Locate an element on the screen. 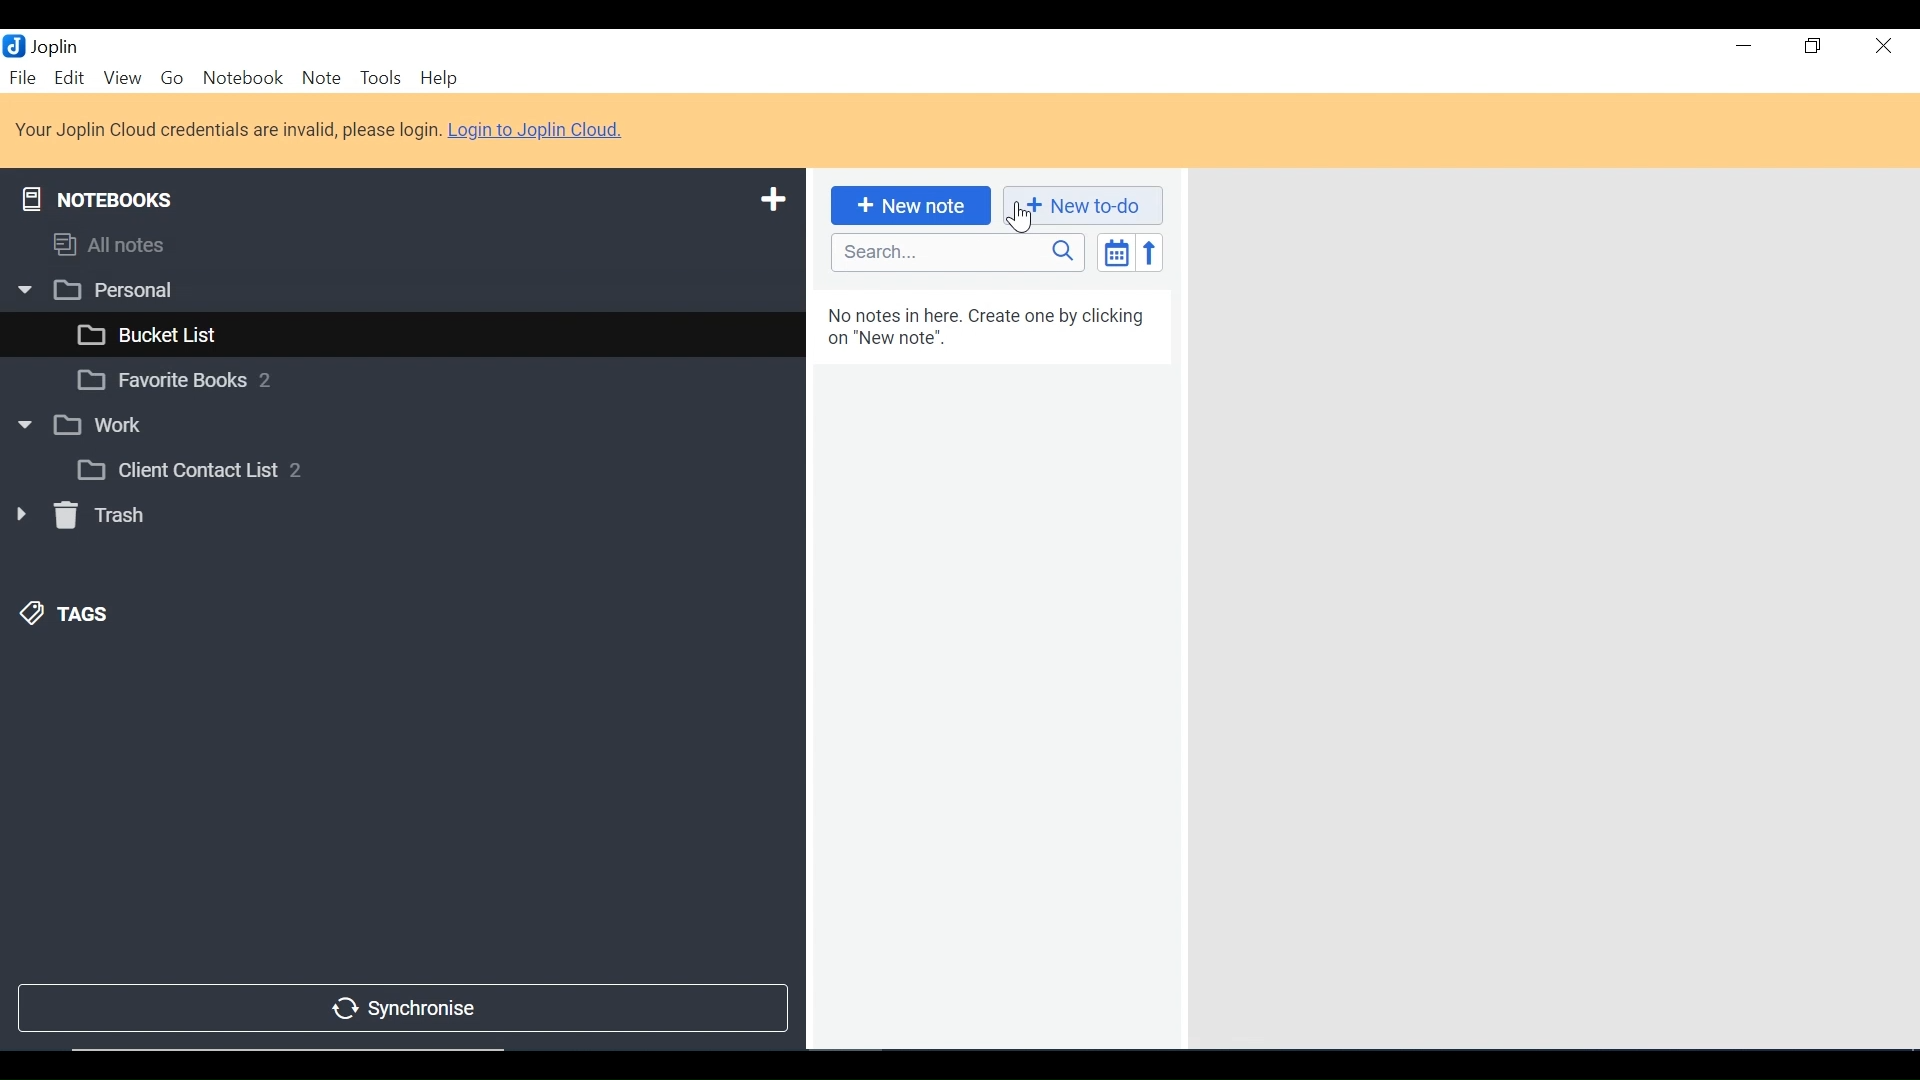  Notes is located at coordinates (992, 667).